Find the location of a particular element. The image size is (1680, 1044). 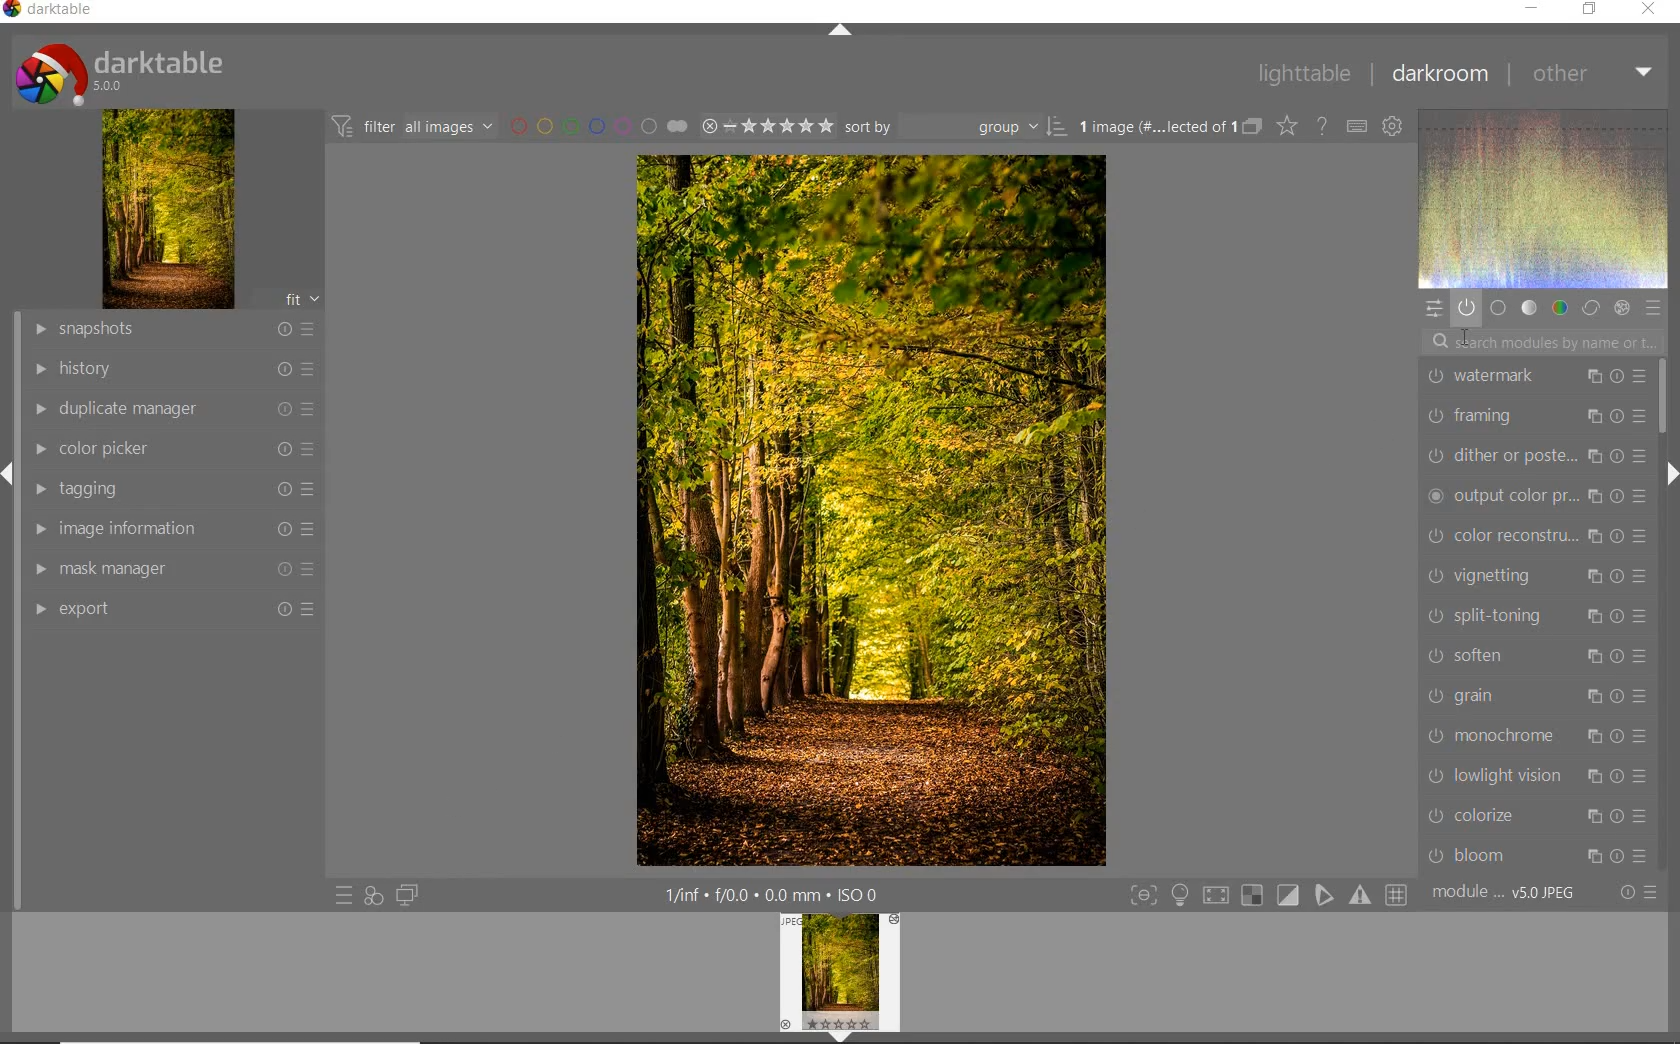

image is located at coordinates (169, 209).